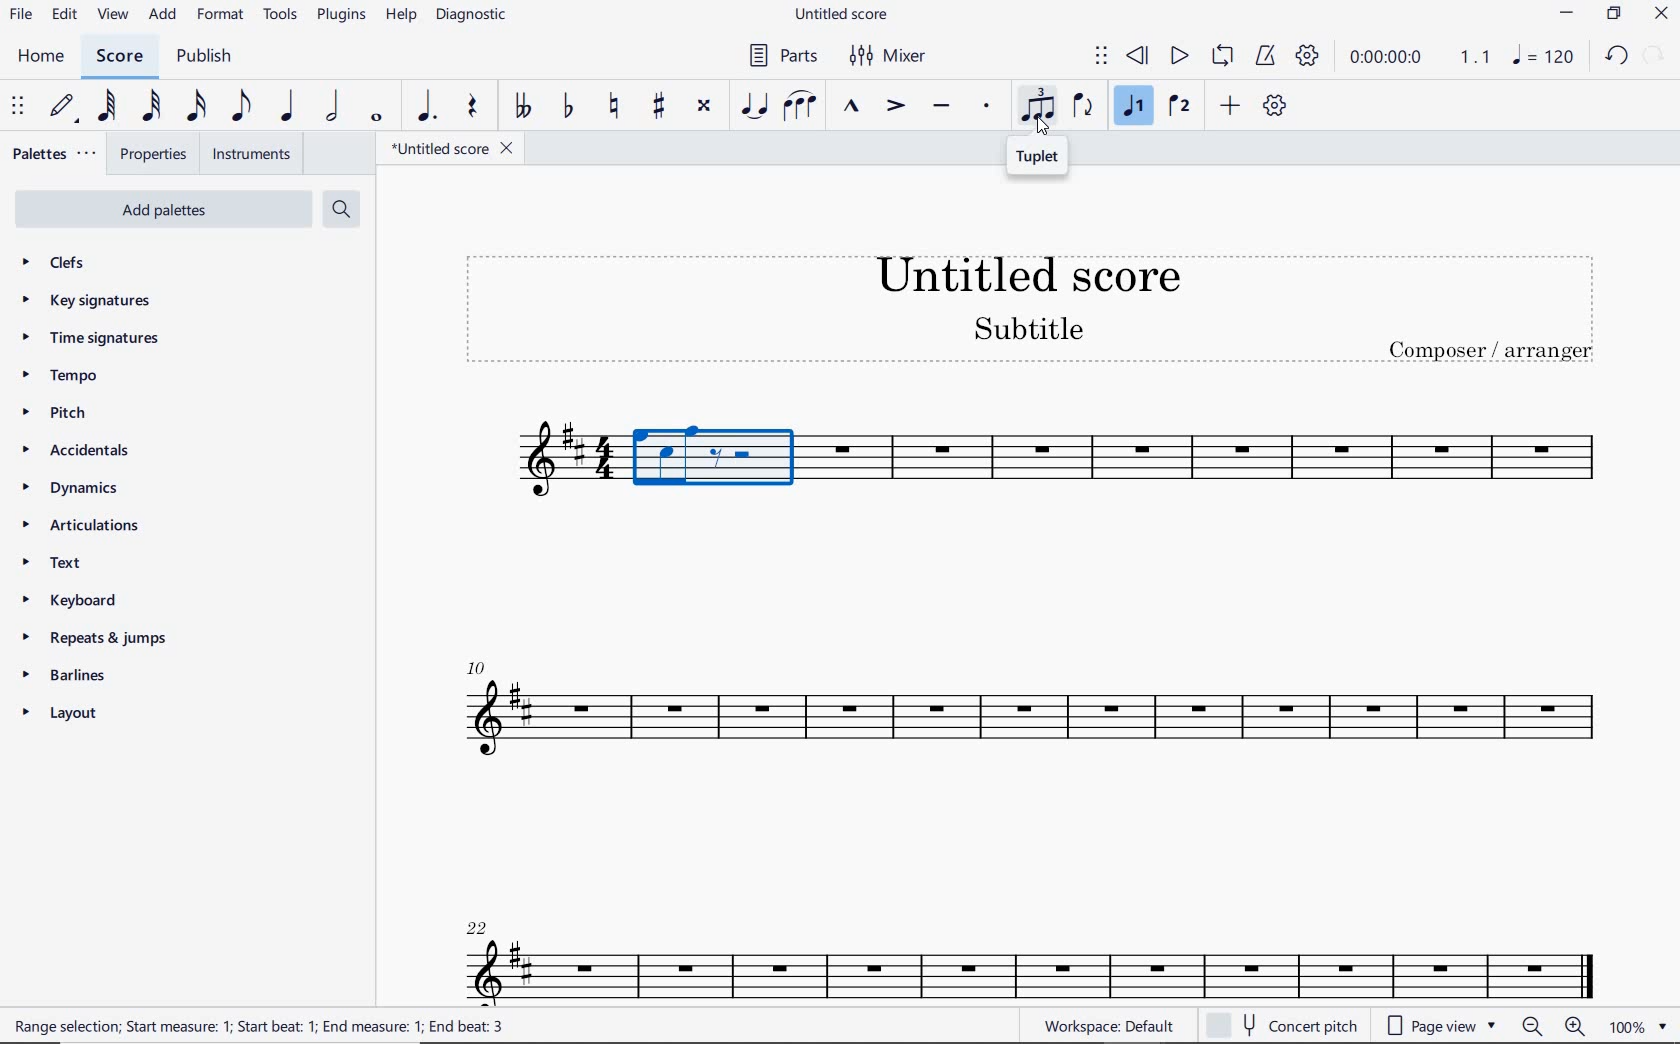 The height and width of the screenshot is (1044, 1680). What do you see at coordinates (1102, 59) in the screenshot?
I see `SELECT TO MOVE` at bounding box center [1102, 59].